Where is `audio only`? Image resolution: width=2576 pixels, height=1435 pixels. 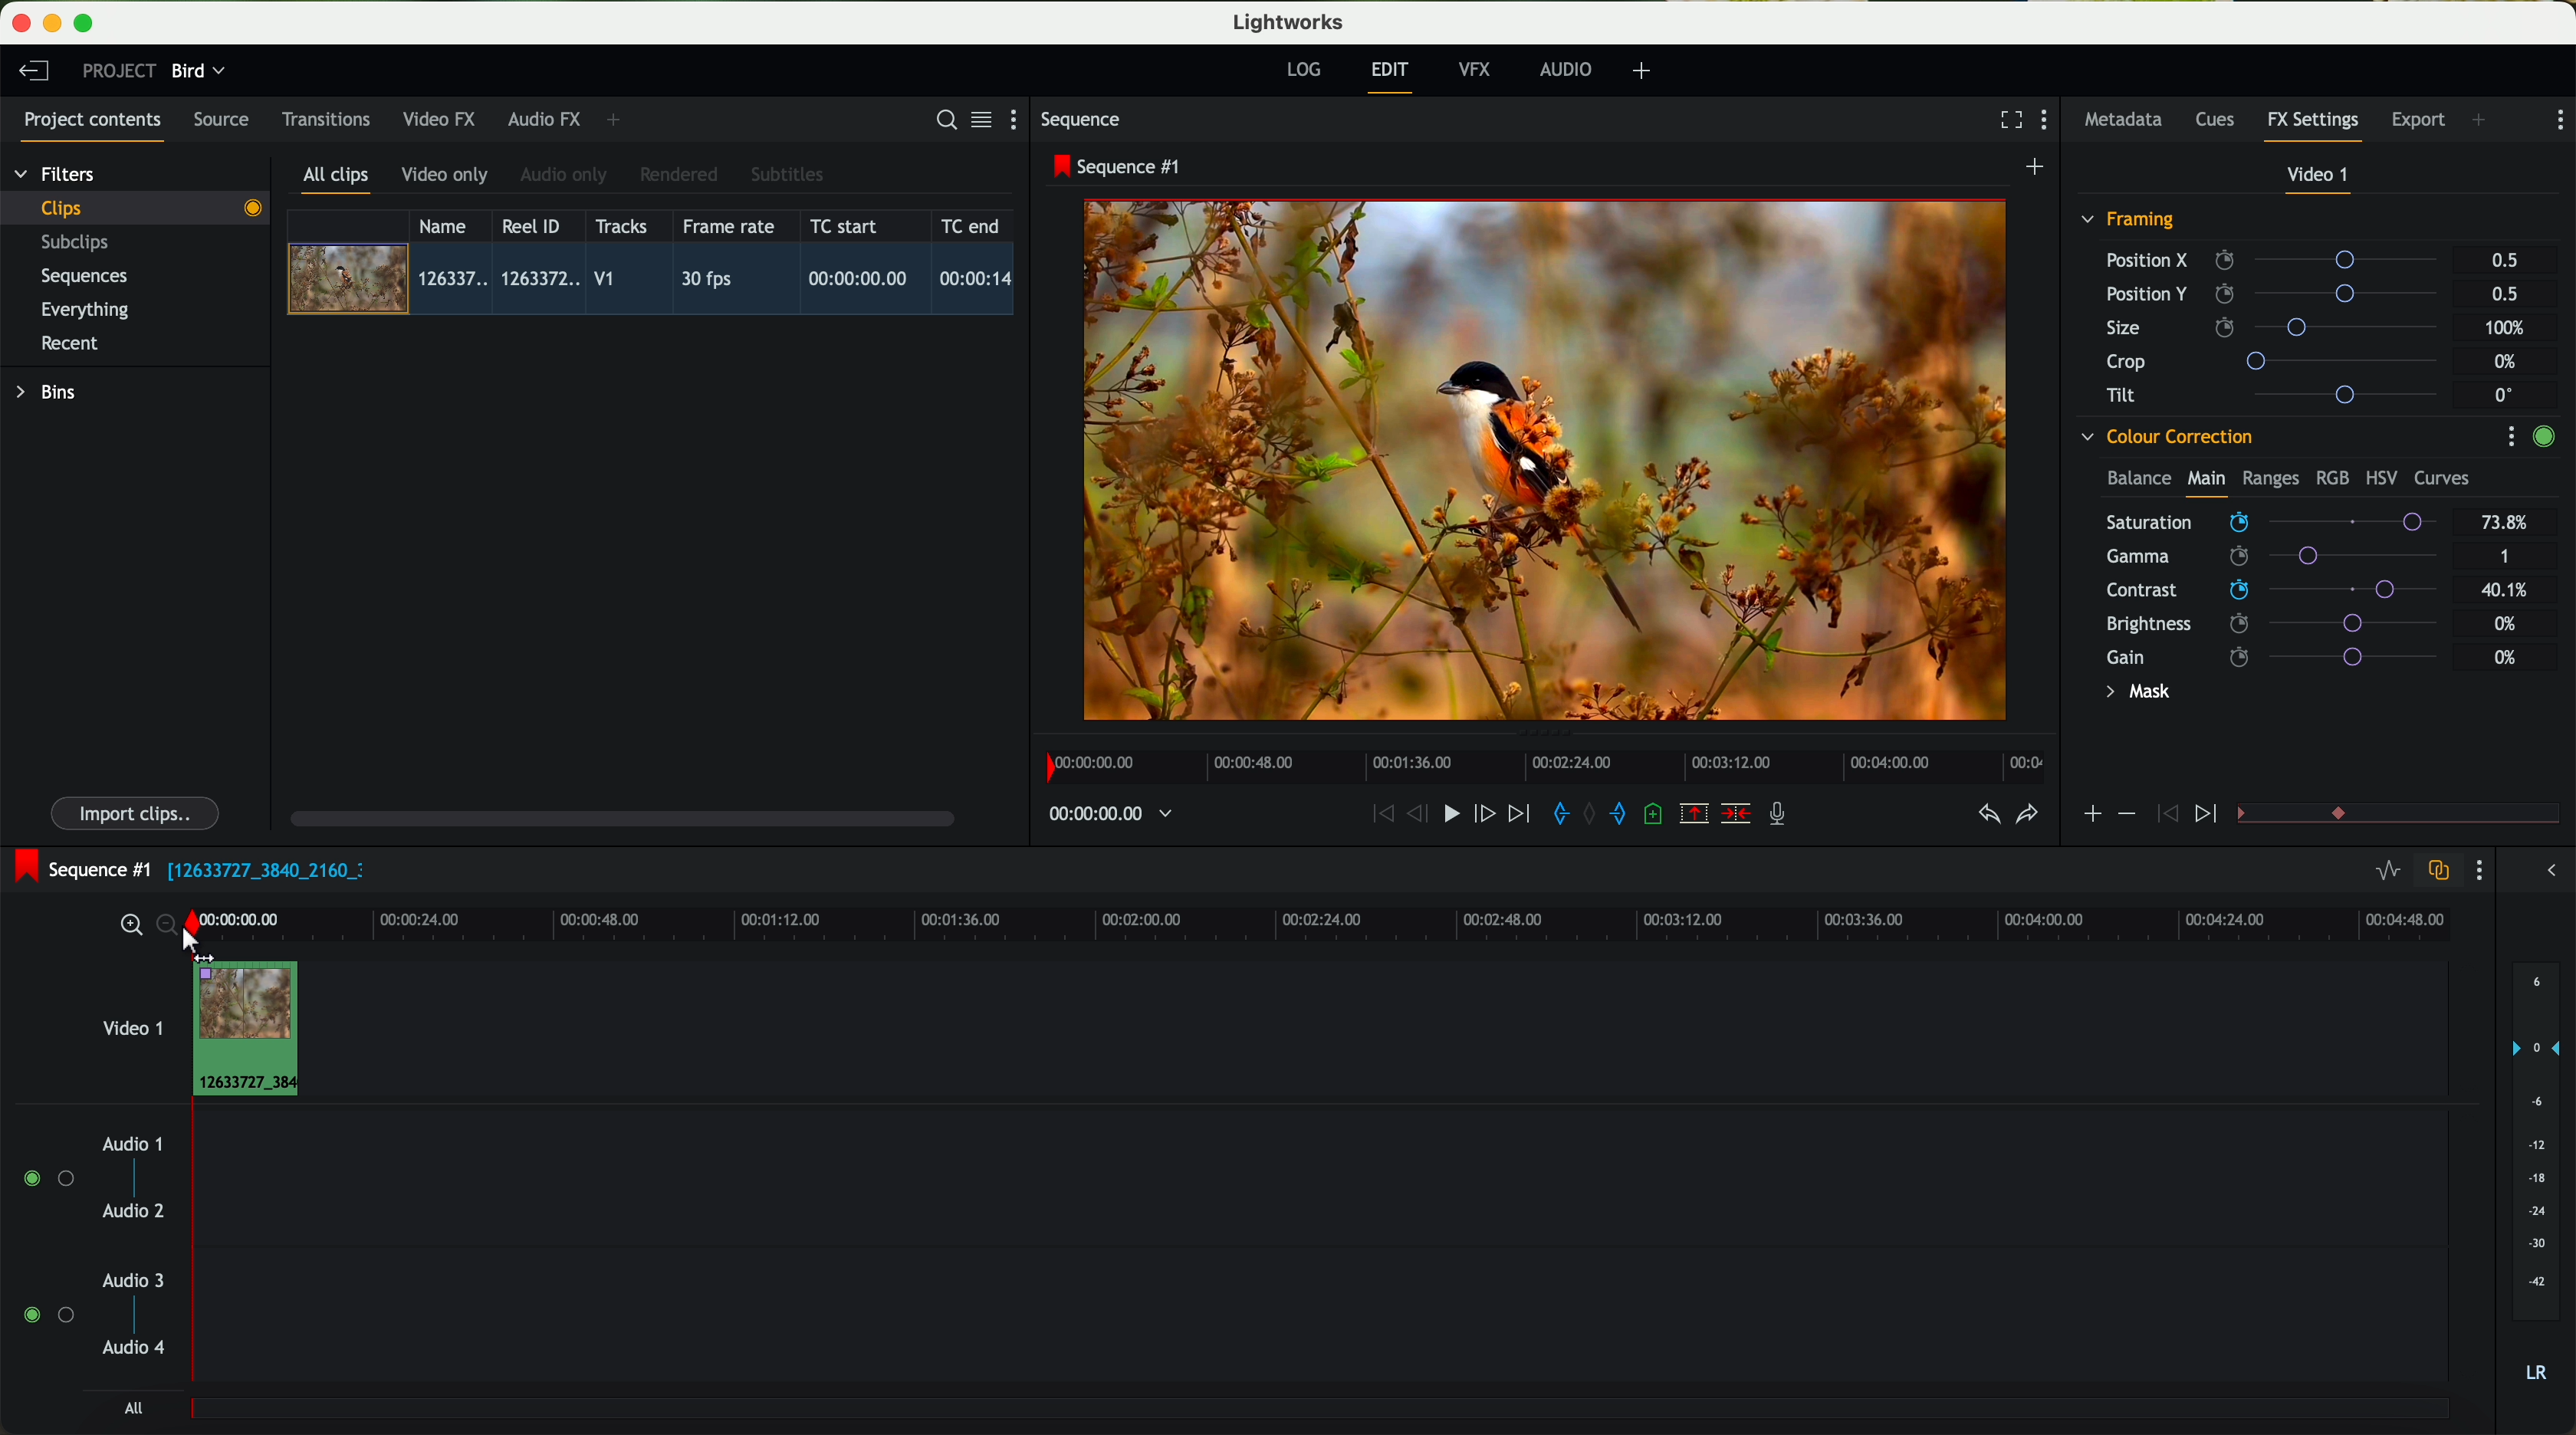 audio only is located at coordinates (565, 175).